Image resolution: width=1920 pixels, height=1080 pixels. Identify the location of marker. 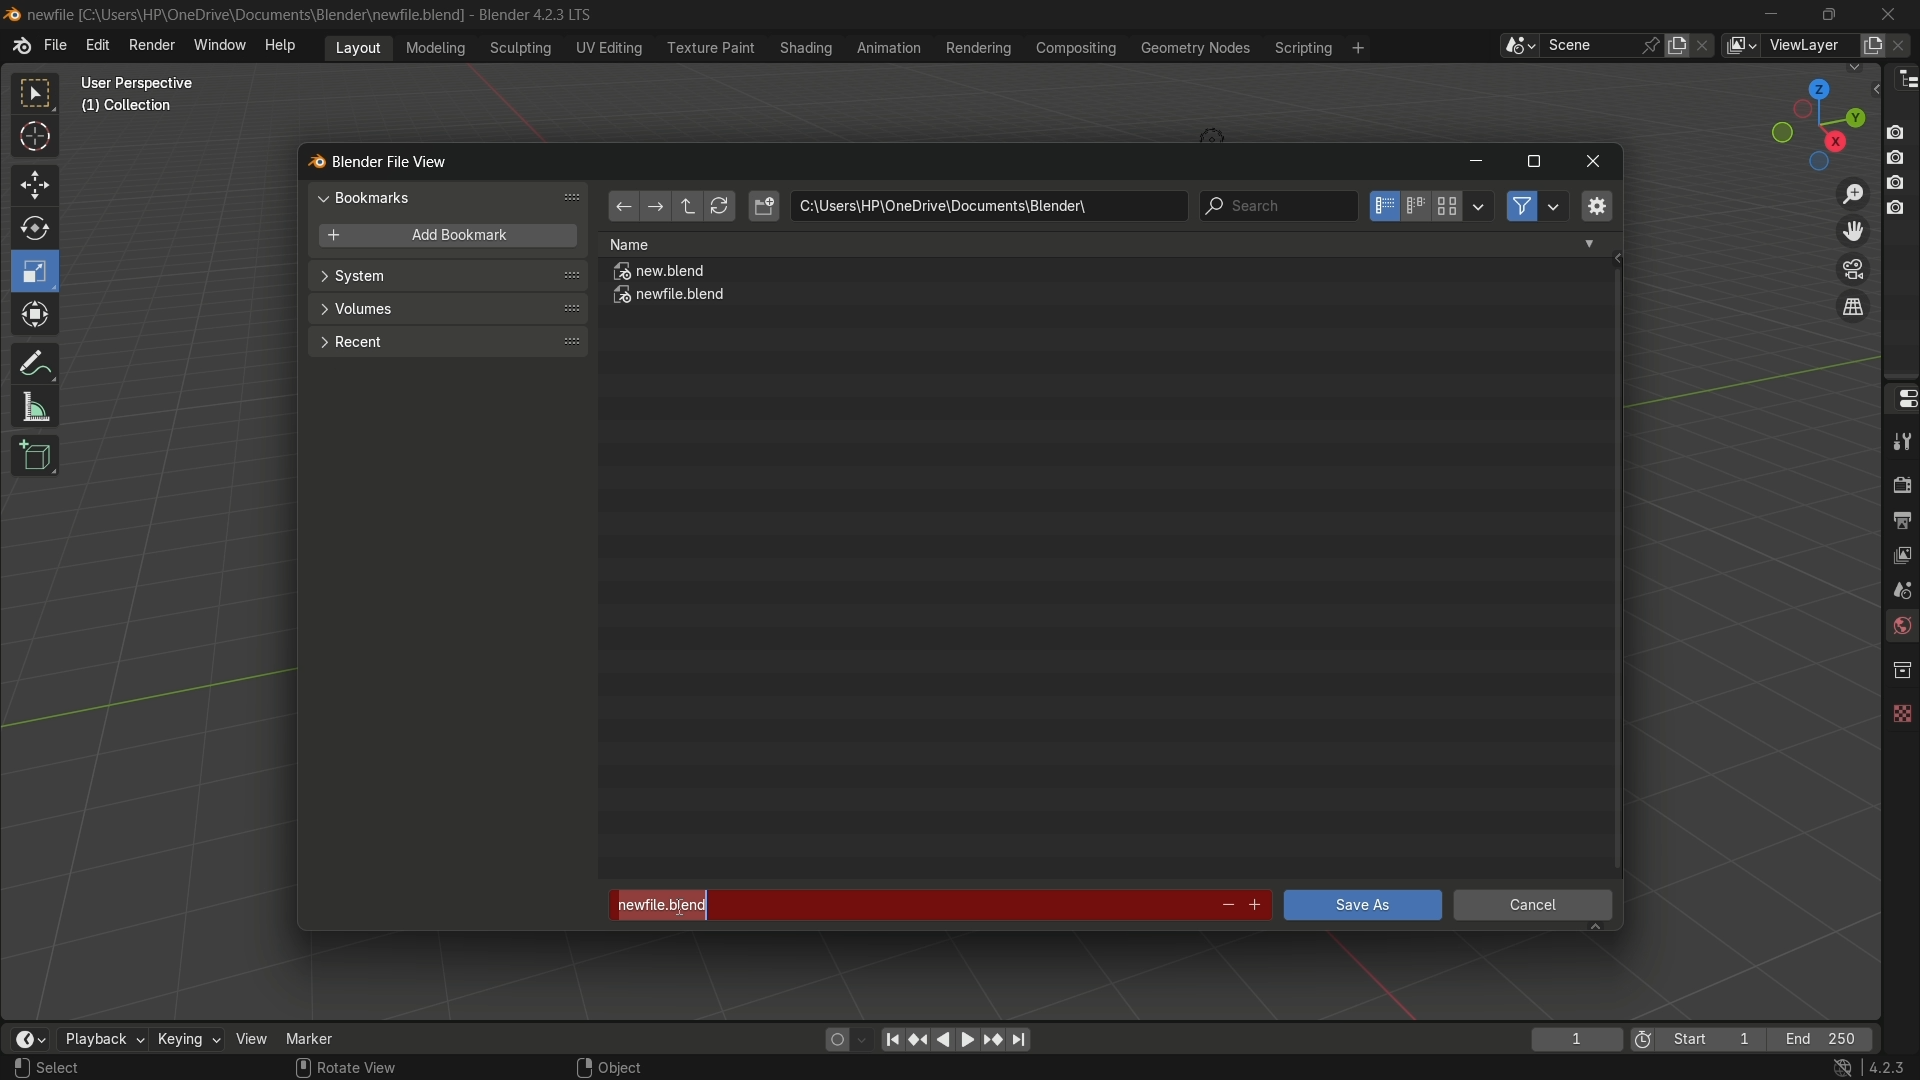
(325, 1037).